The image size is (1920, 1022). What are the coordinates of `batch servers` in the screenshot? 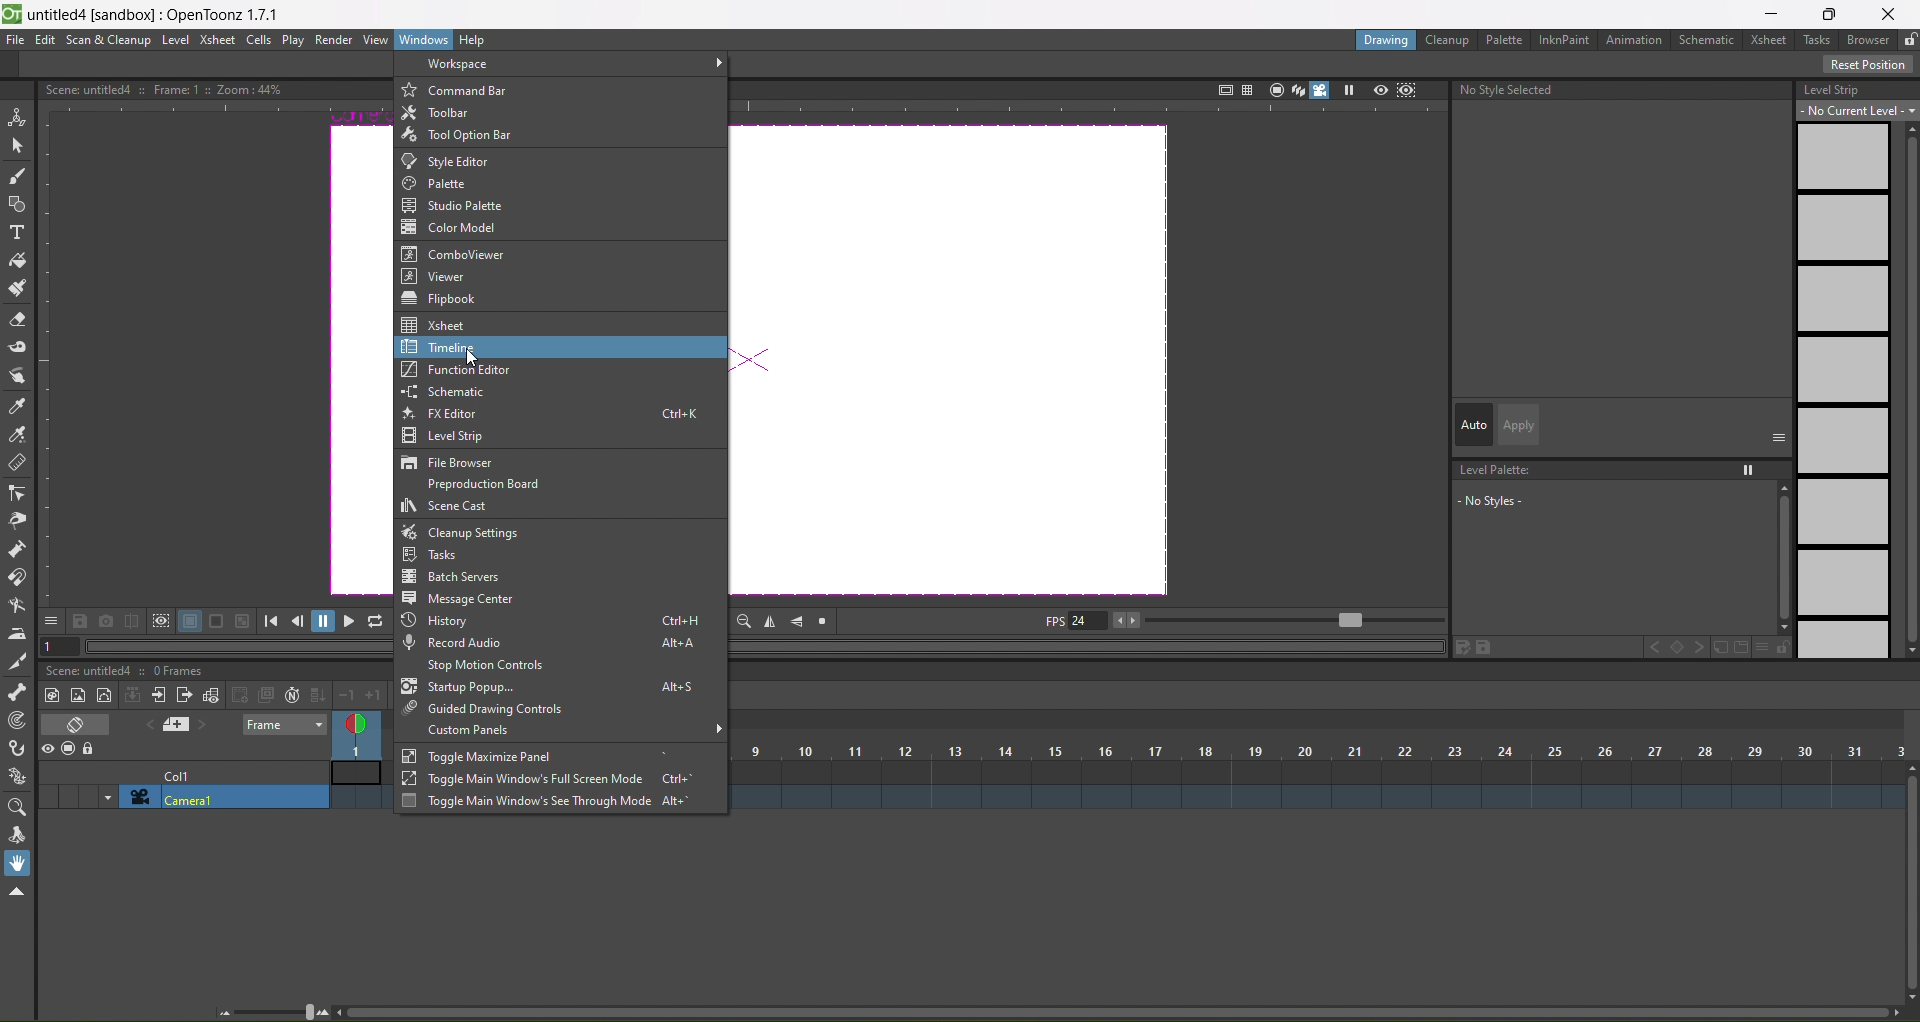 It's located at (456, 577).